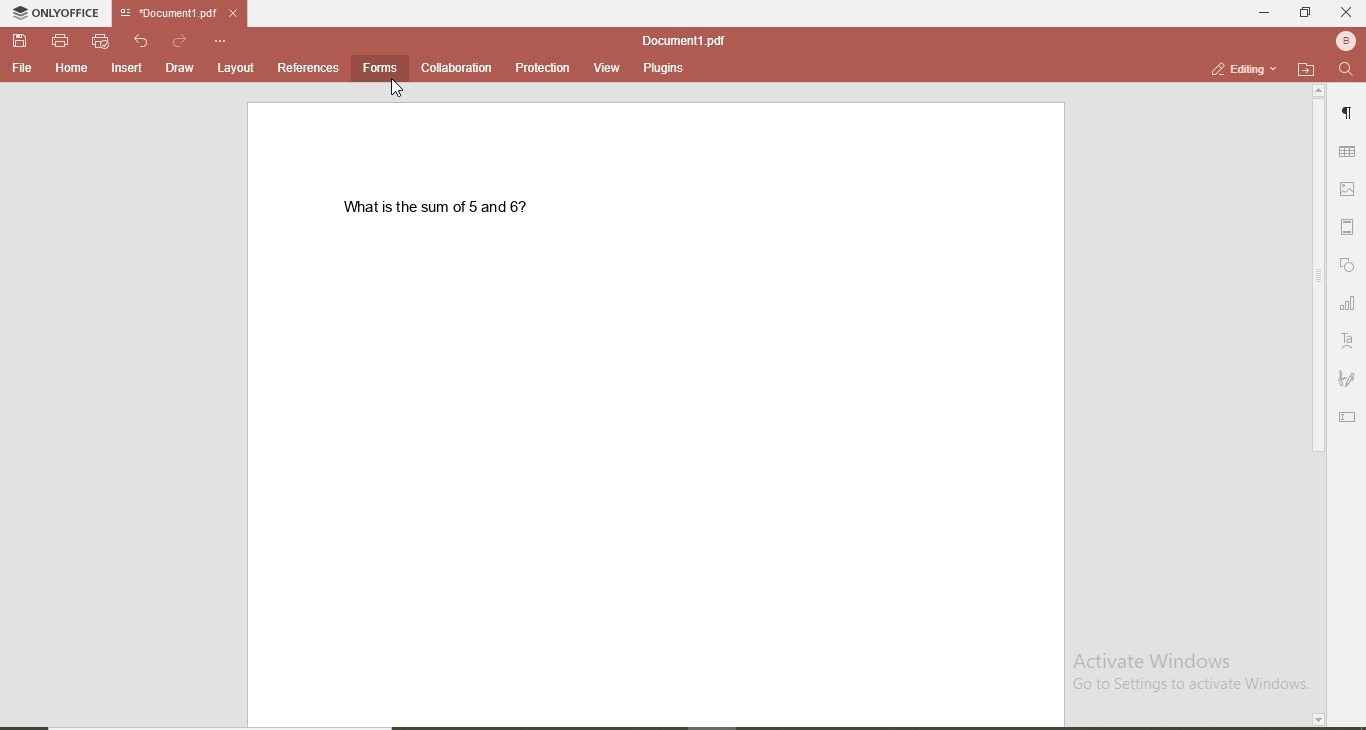  What do you see at coordinates (1318, 281) in the screenshot?
I see `scroll bar` at bounding box center [1318, 281].